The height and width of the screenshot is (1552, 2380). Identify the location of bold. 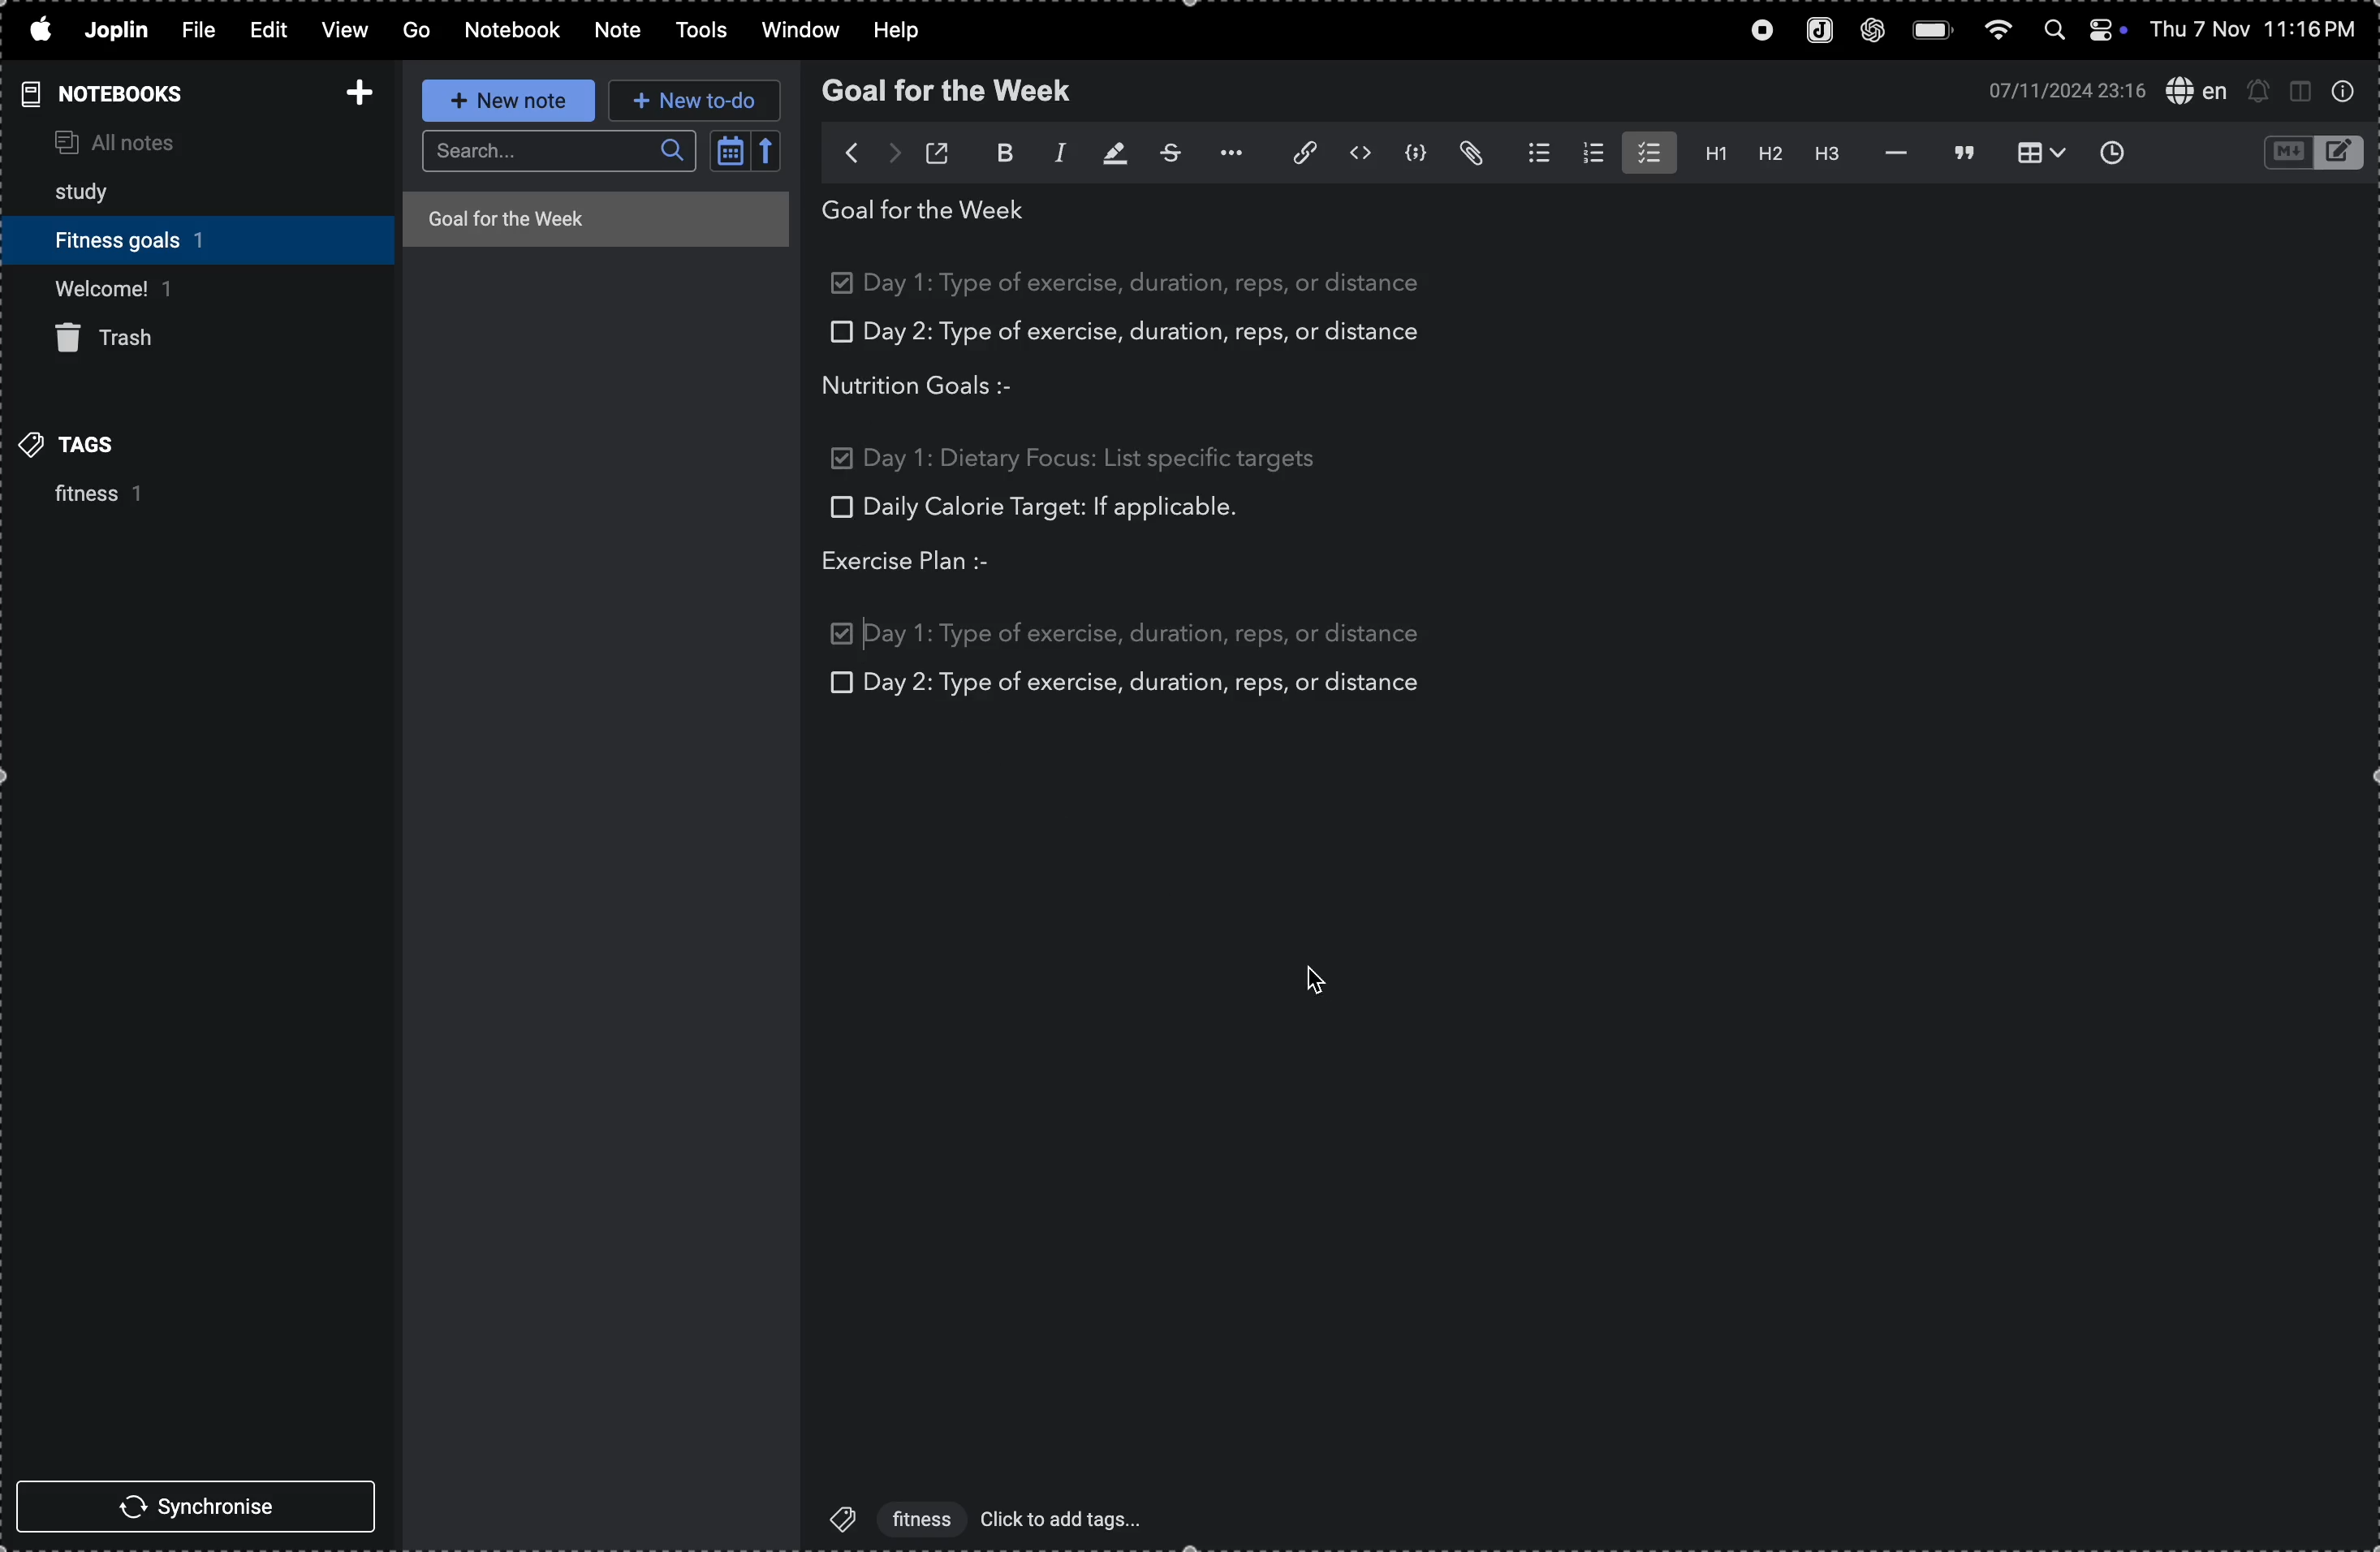
(993, 154).